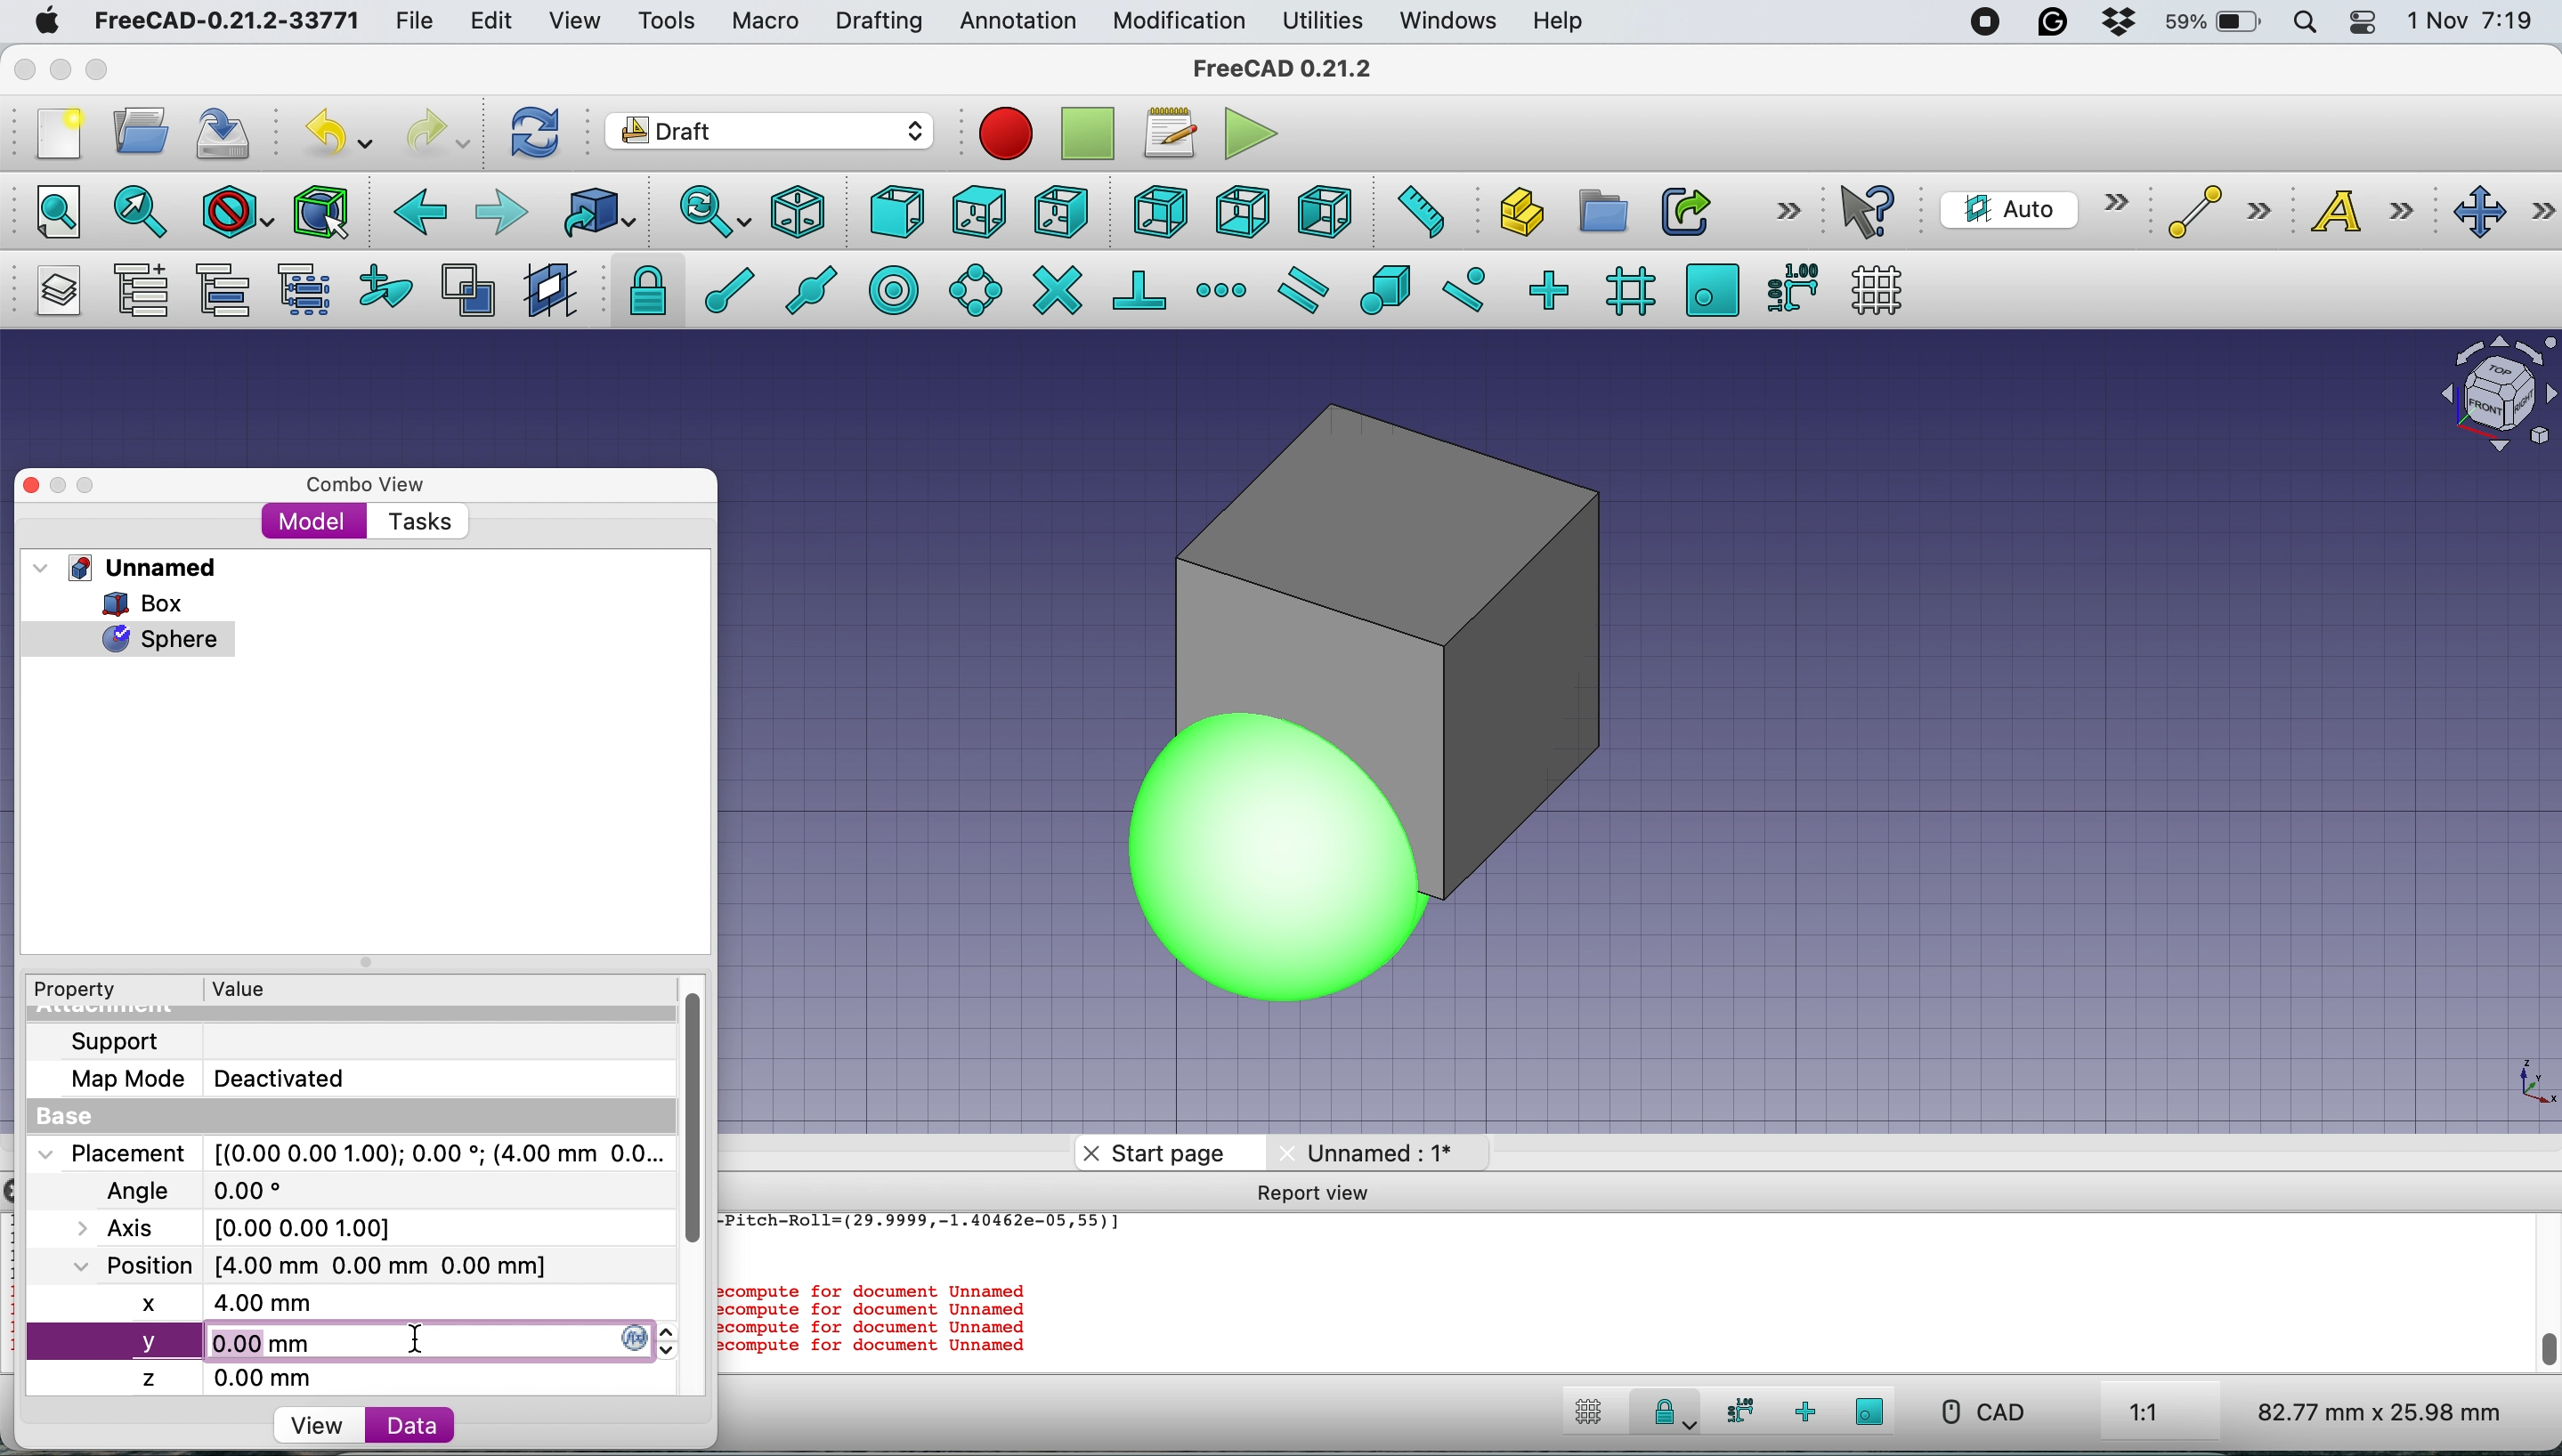 Image resolution: width=2562 pixels, height=1456 pixels. Describe the element at coordinates (52, 291) in the screenshot. I see `manage layers` at that location.